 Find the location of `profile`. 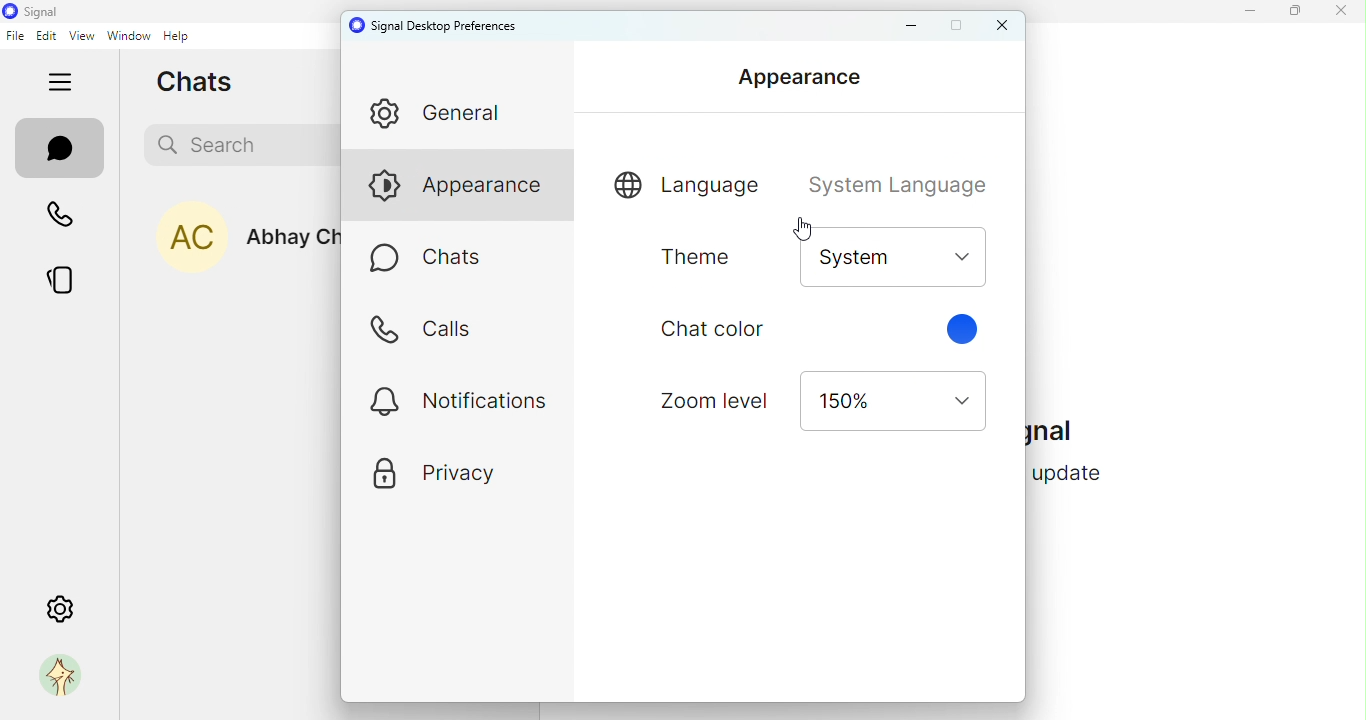

profile is located at coordinates (57, 676).